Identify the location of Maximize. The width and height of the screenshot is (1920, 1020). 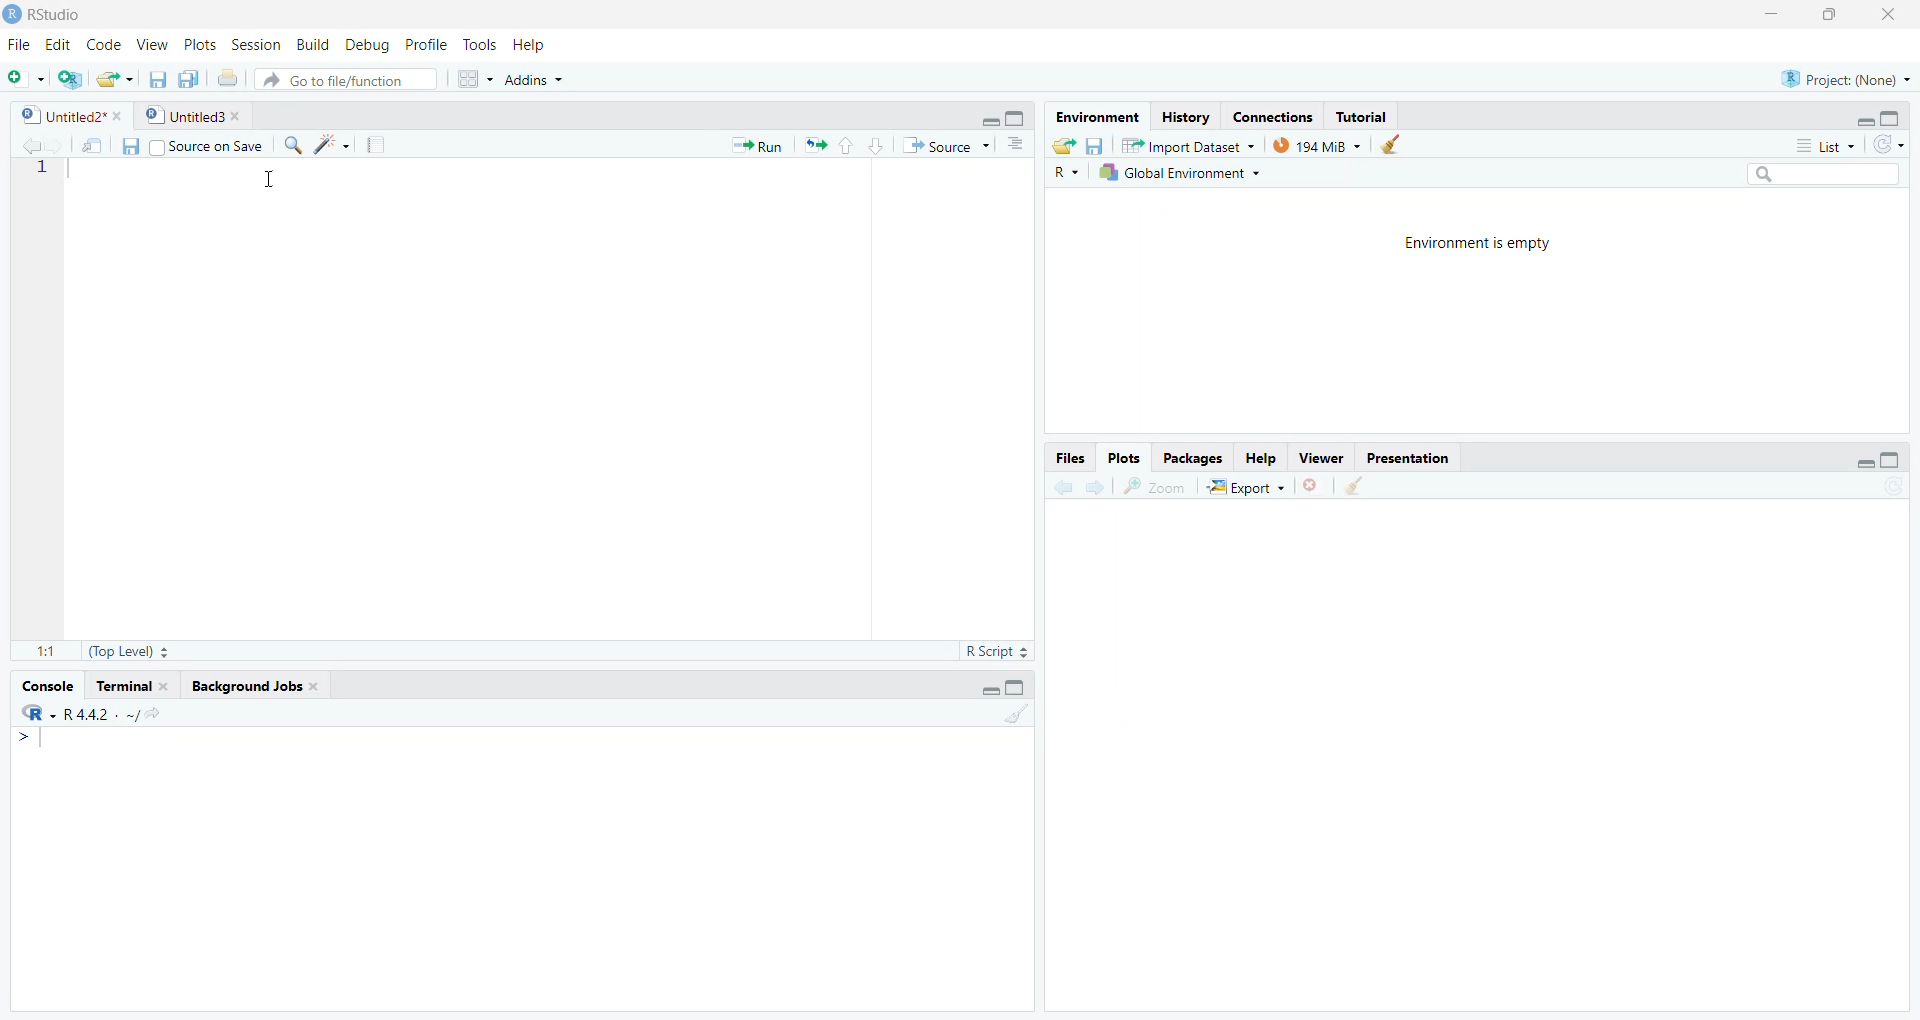
(1019, 686).